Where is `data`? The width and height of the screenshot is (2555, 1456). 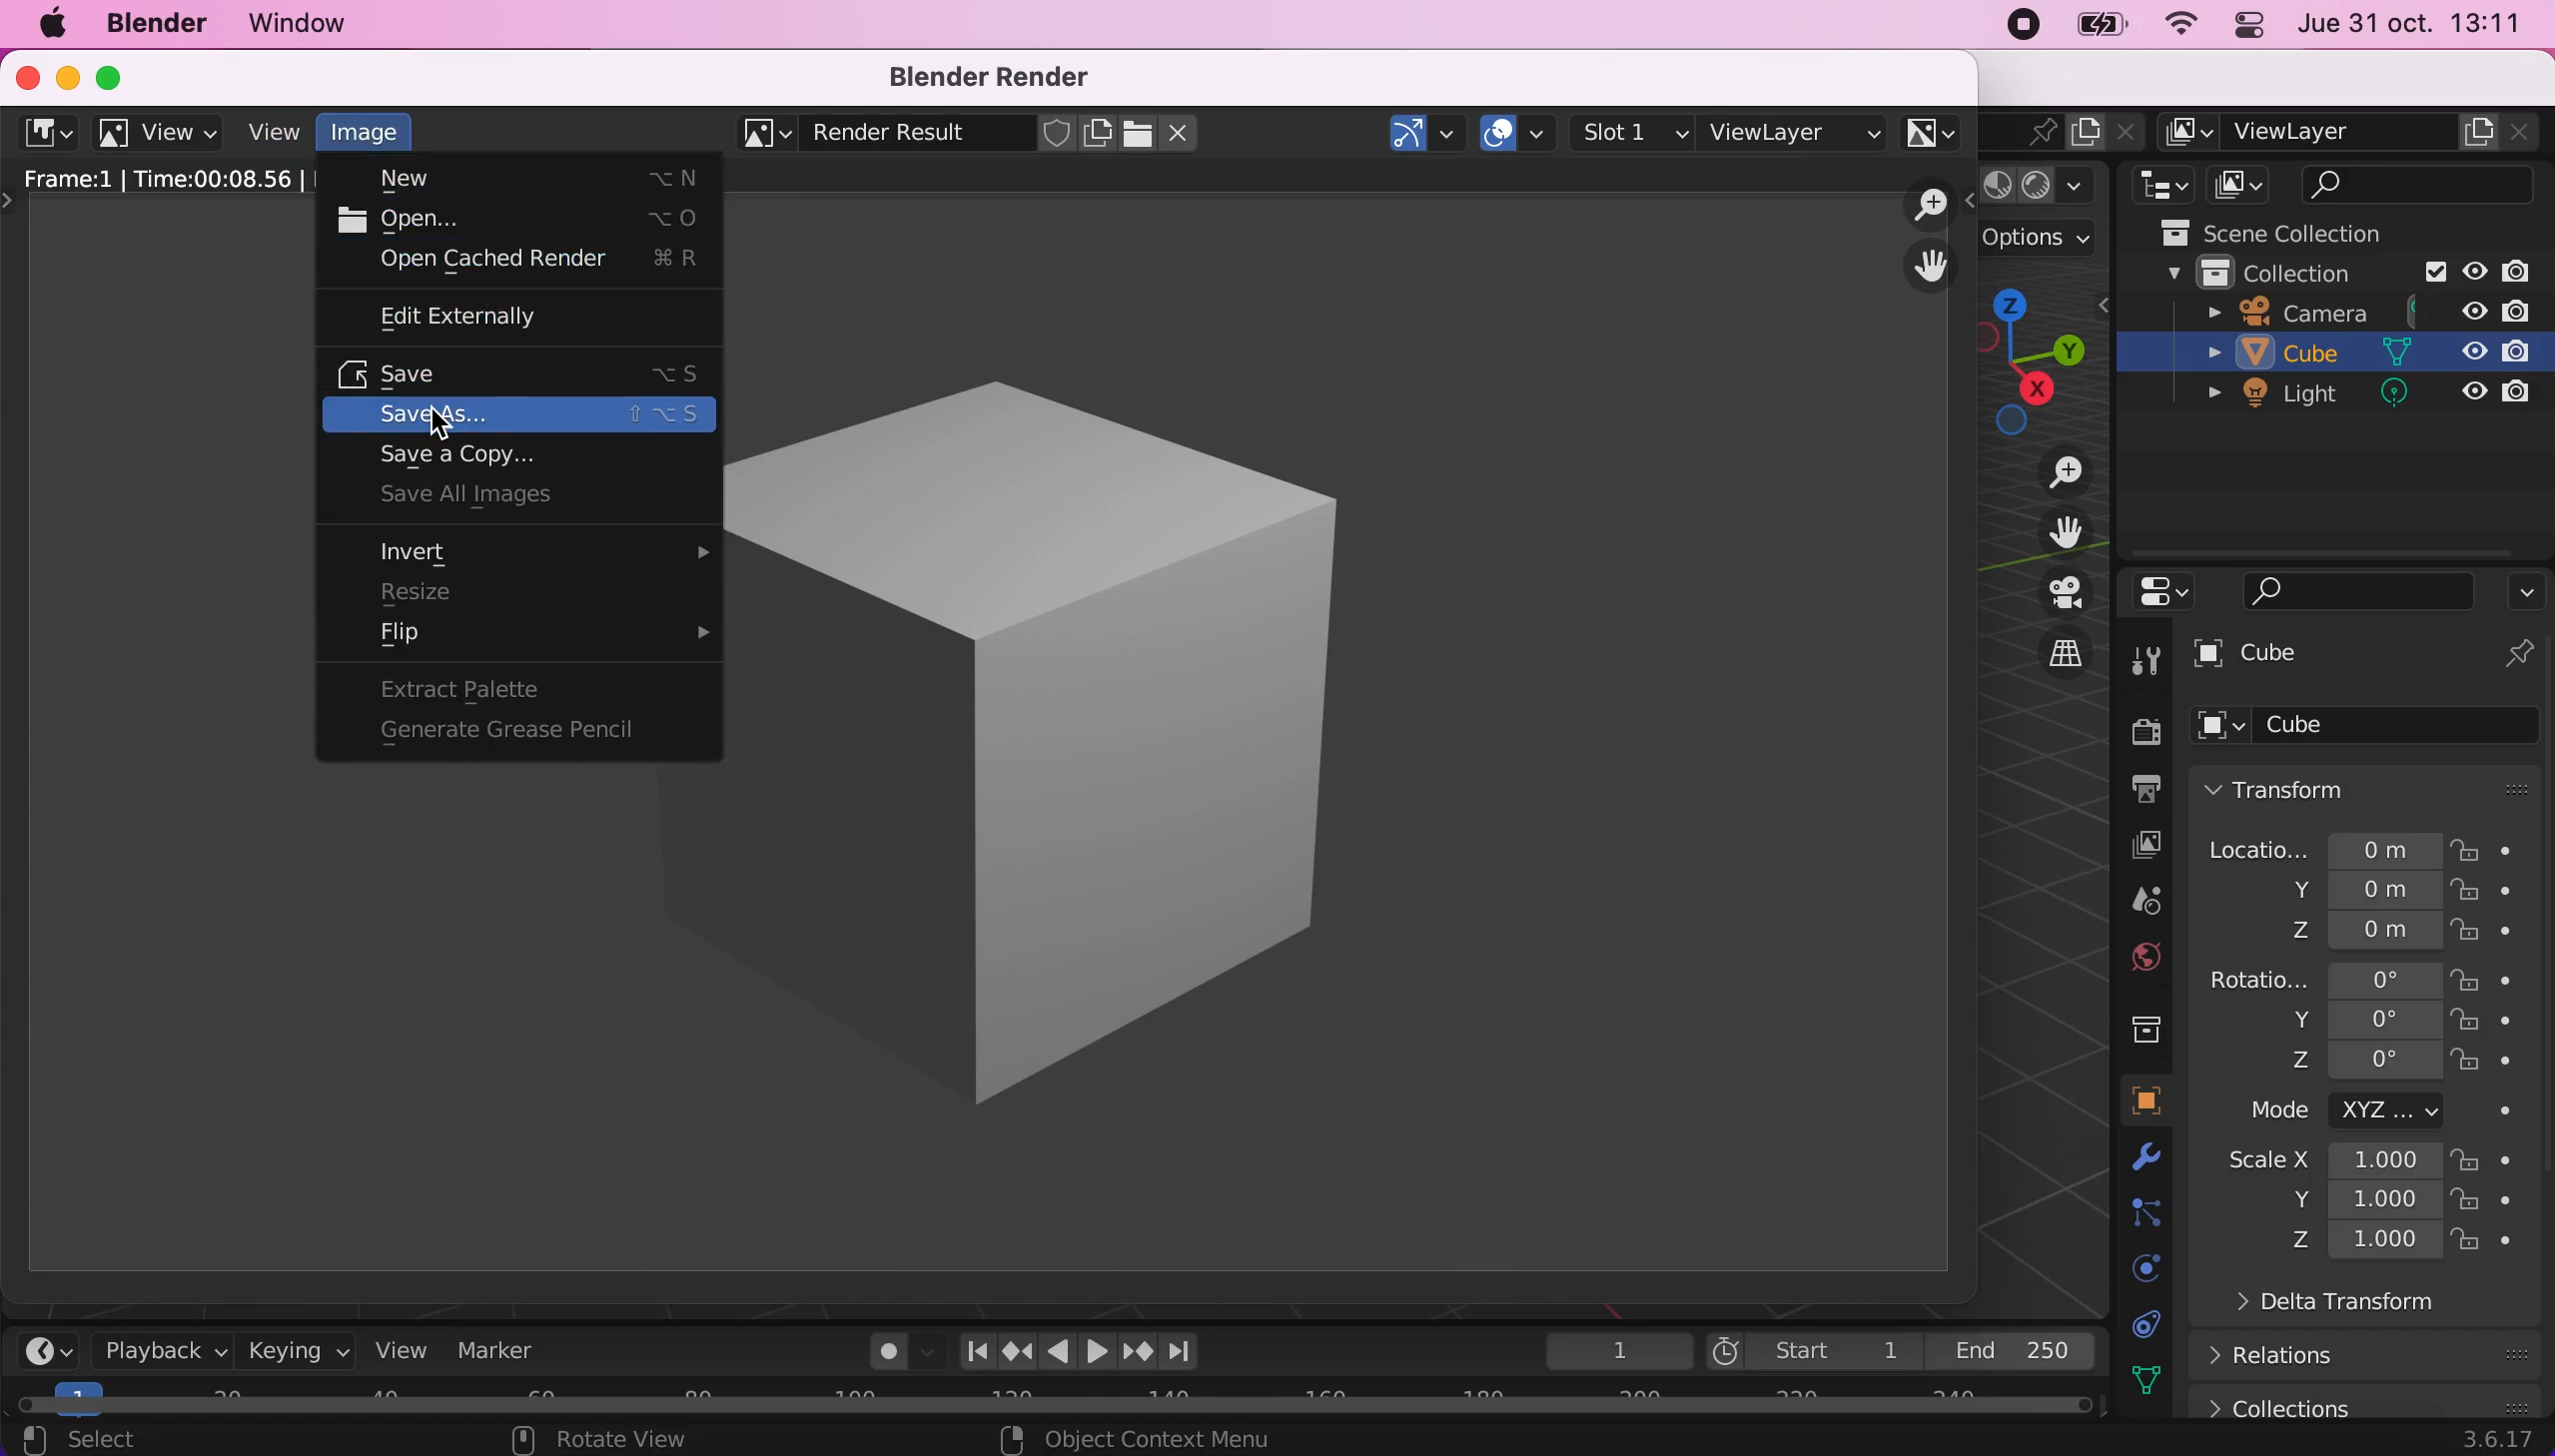 data is located at coordinates (2154, 1324).